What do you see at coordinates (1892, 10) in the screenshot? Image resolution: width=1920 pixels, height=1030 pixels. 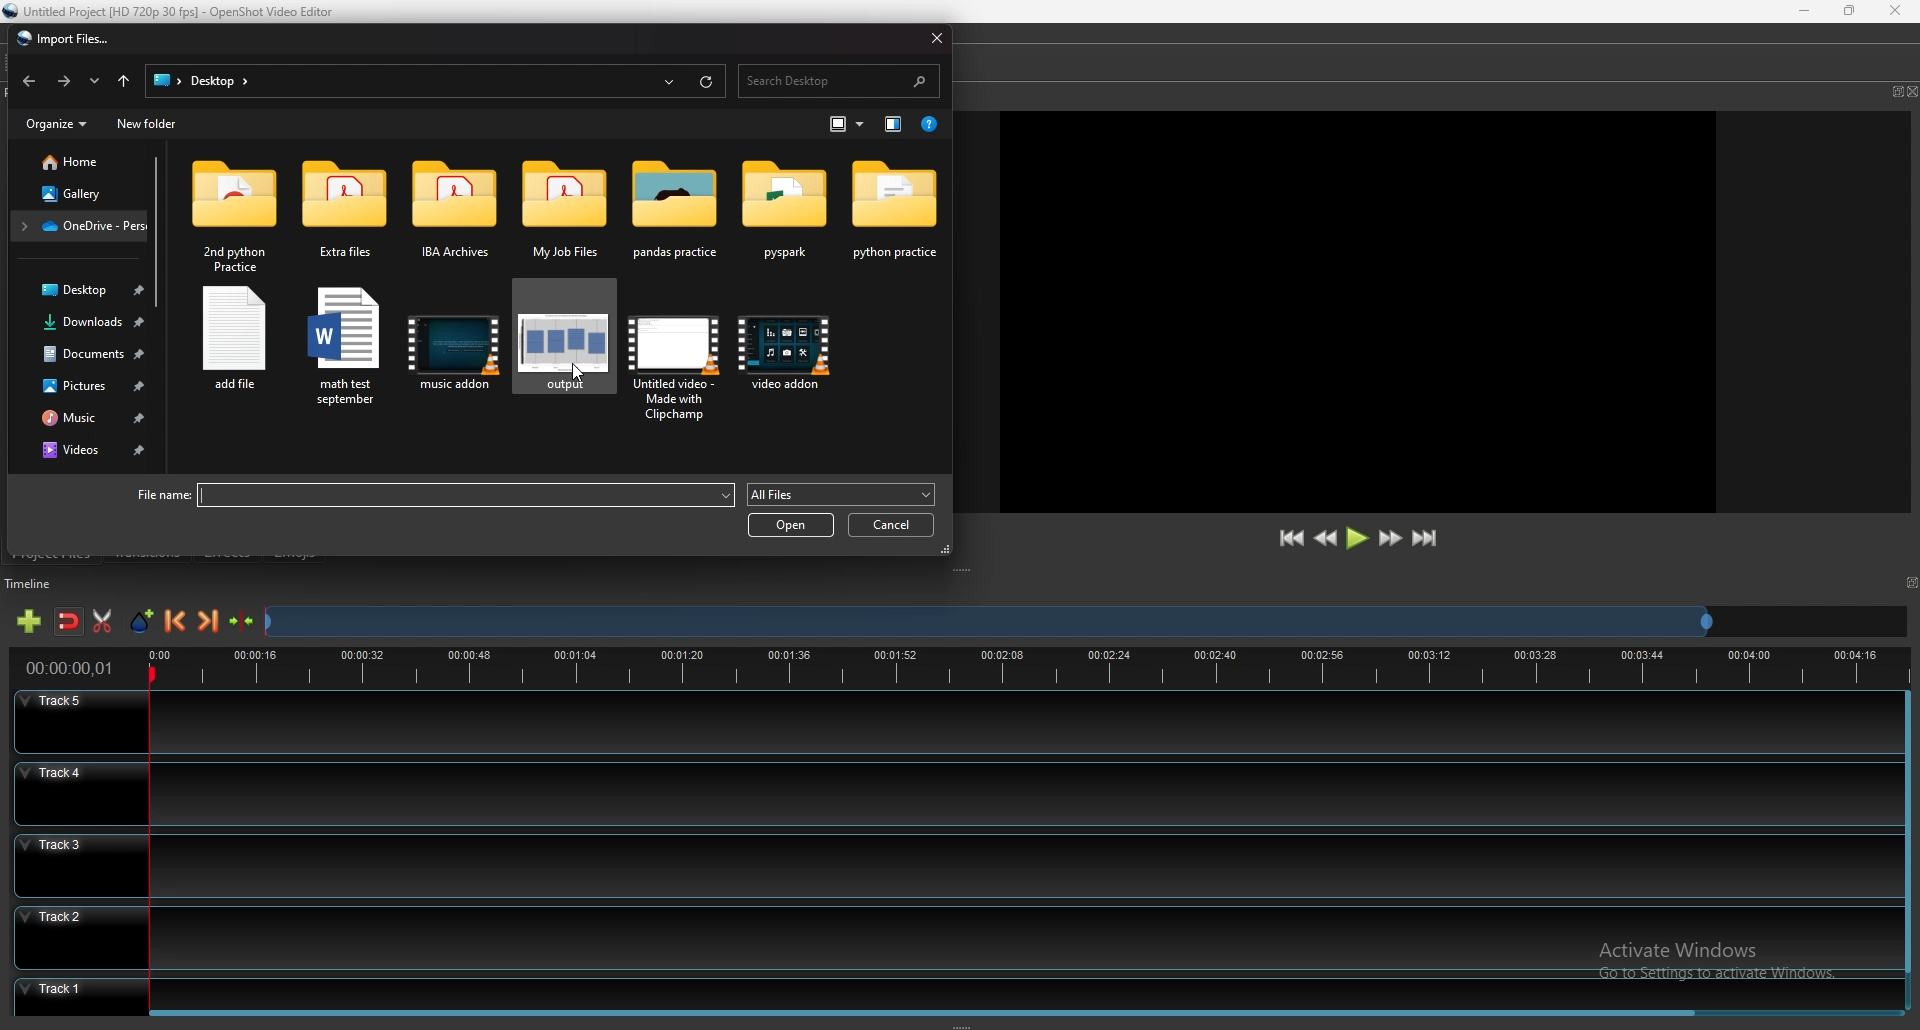 I see `close` at bounding box center [1892, 10].